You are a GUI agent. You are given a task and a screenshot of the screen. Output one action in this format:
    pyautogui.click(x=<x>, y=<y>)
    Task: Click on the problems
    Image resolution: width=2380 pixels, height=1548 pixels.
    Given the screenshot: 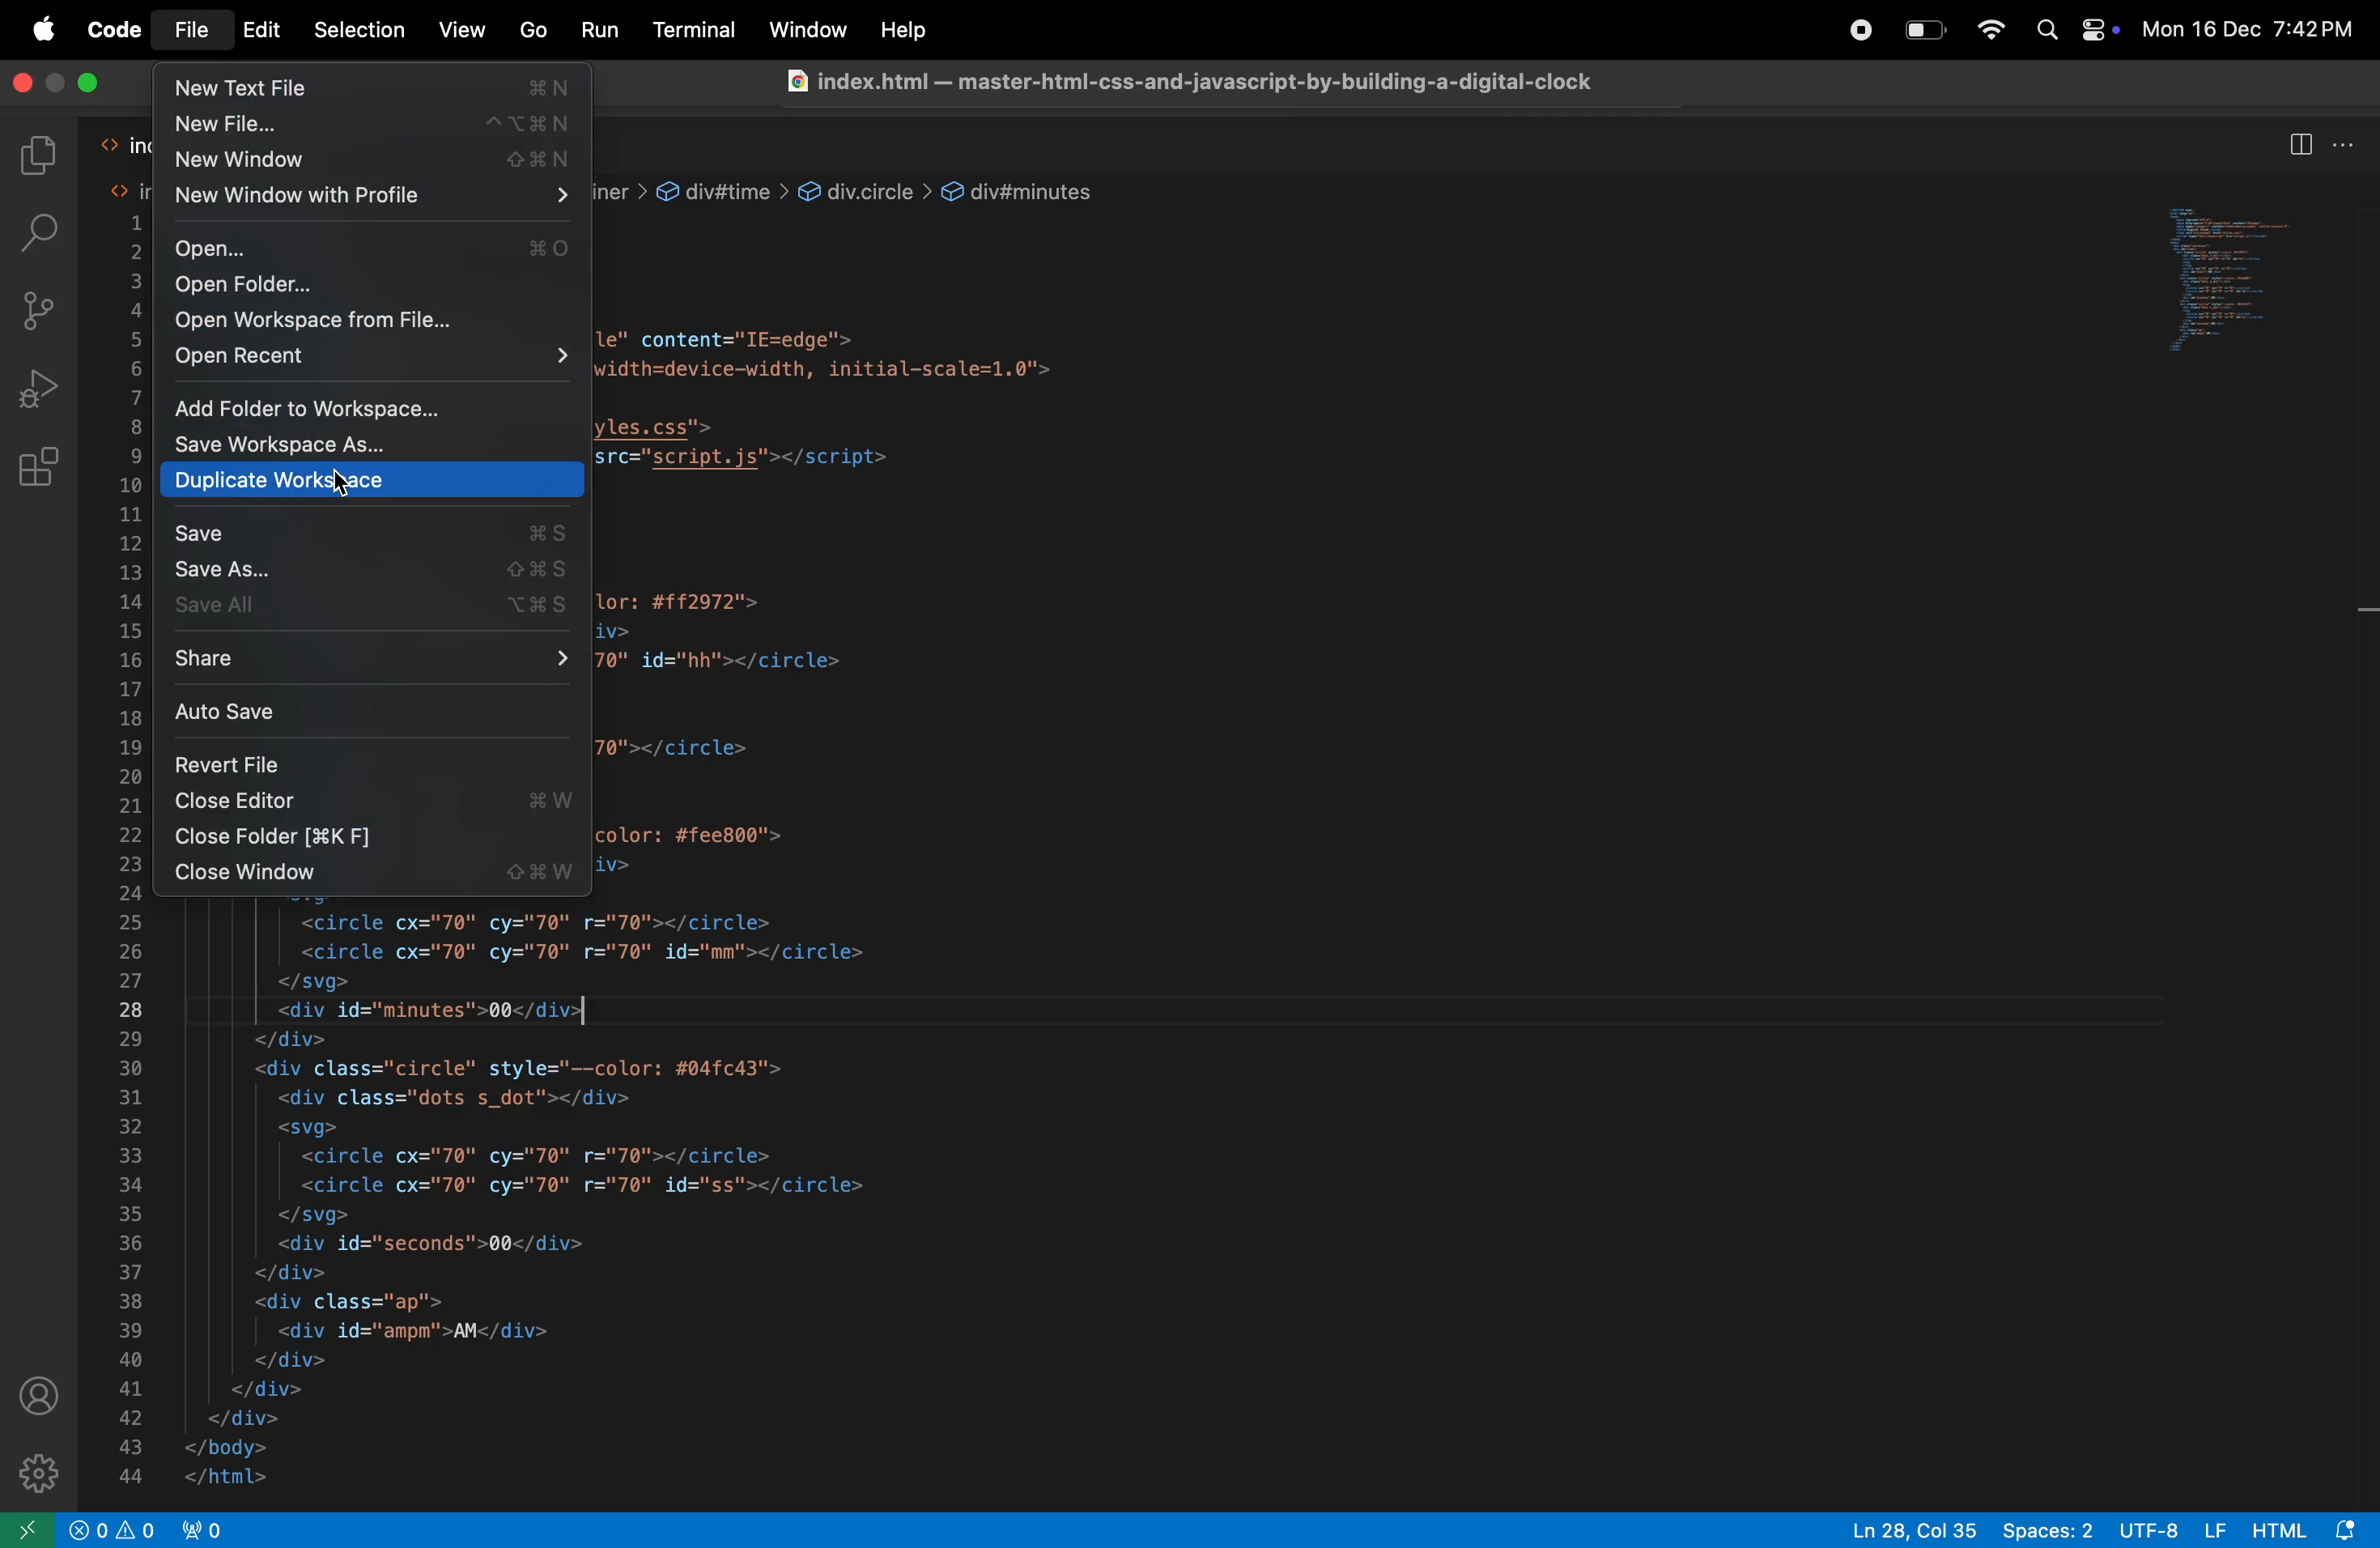 What is the action you would take?
    pyautogui.click(x=112, y=1531)
    